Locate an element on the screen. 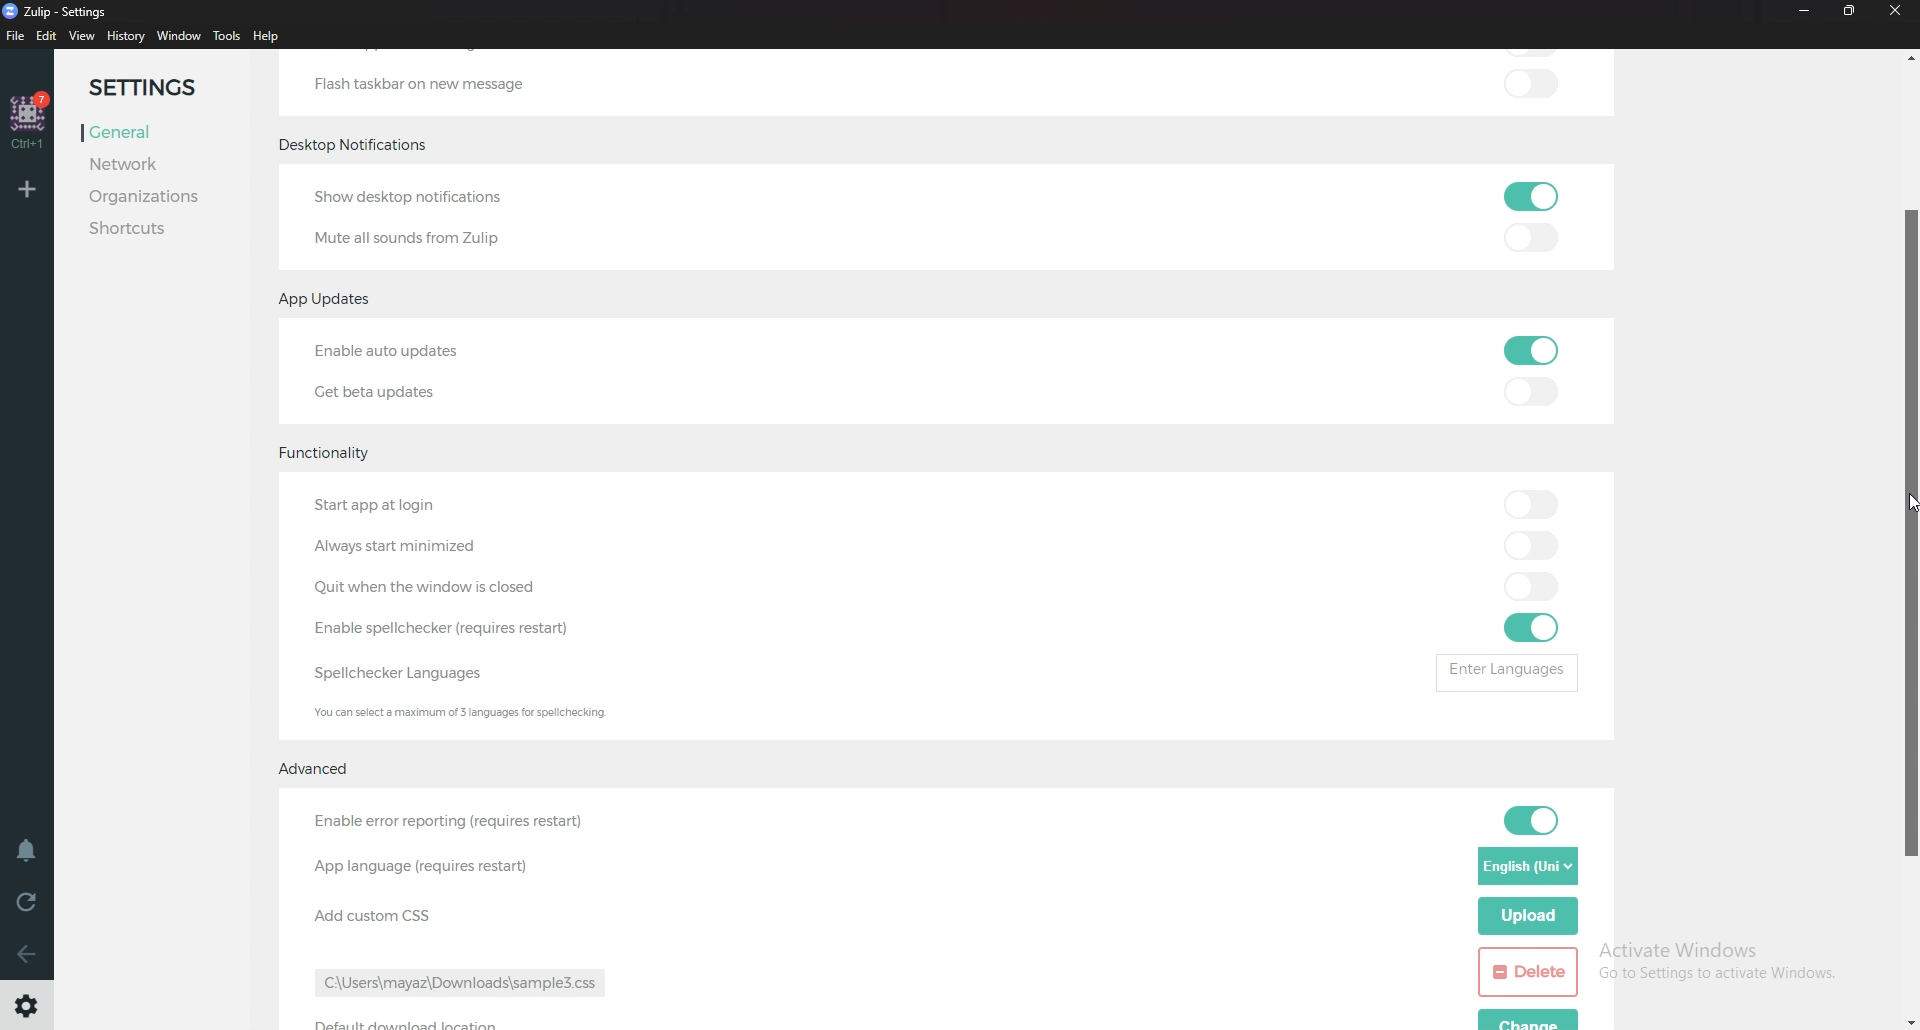 The height and width of the screenshot is (1030, 1920). Help is located at coordinates (269, 36).